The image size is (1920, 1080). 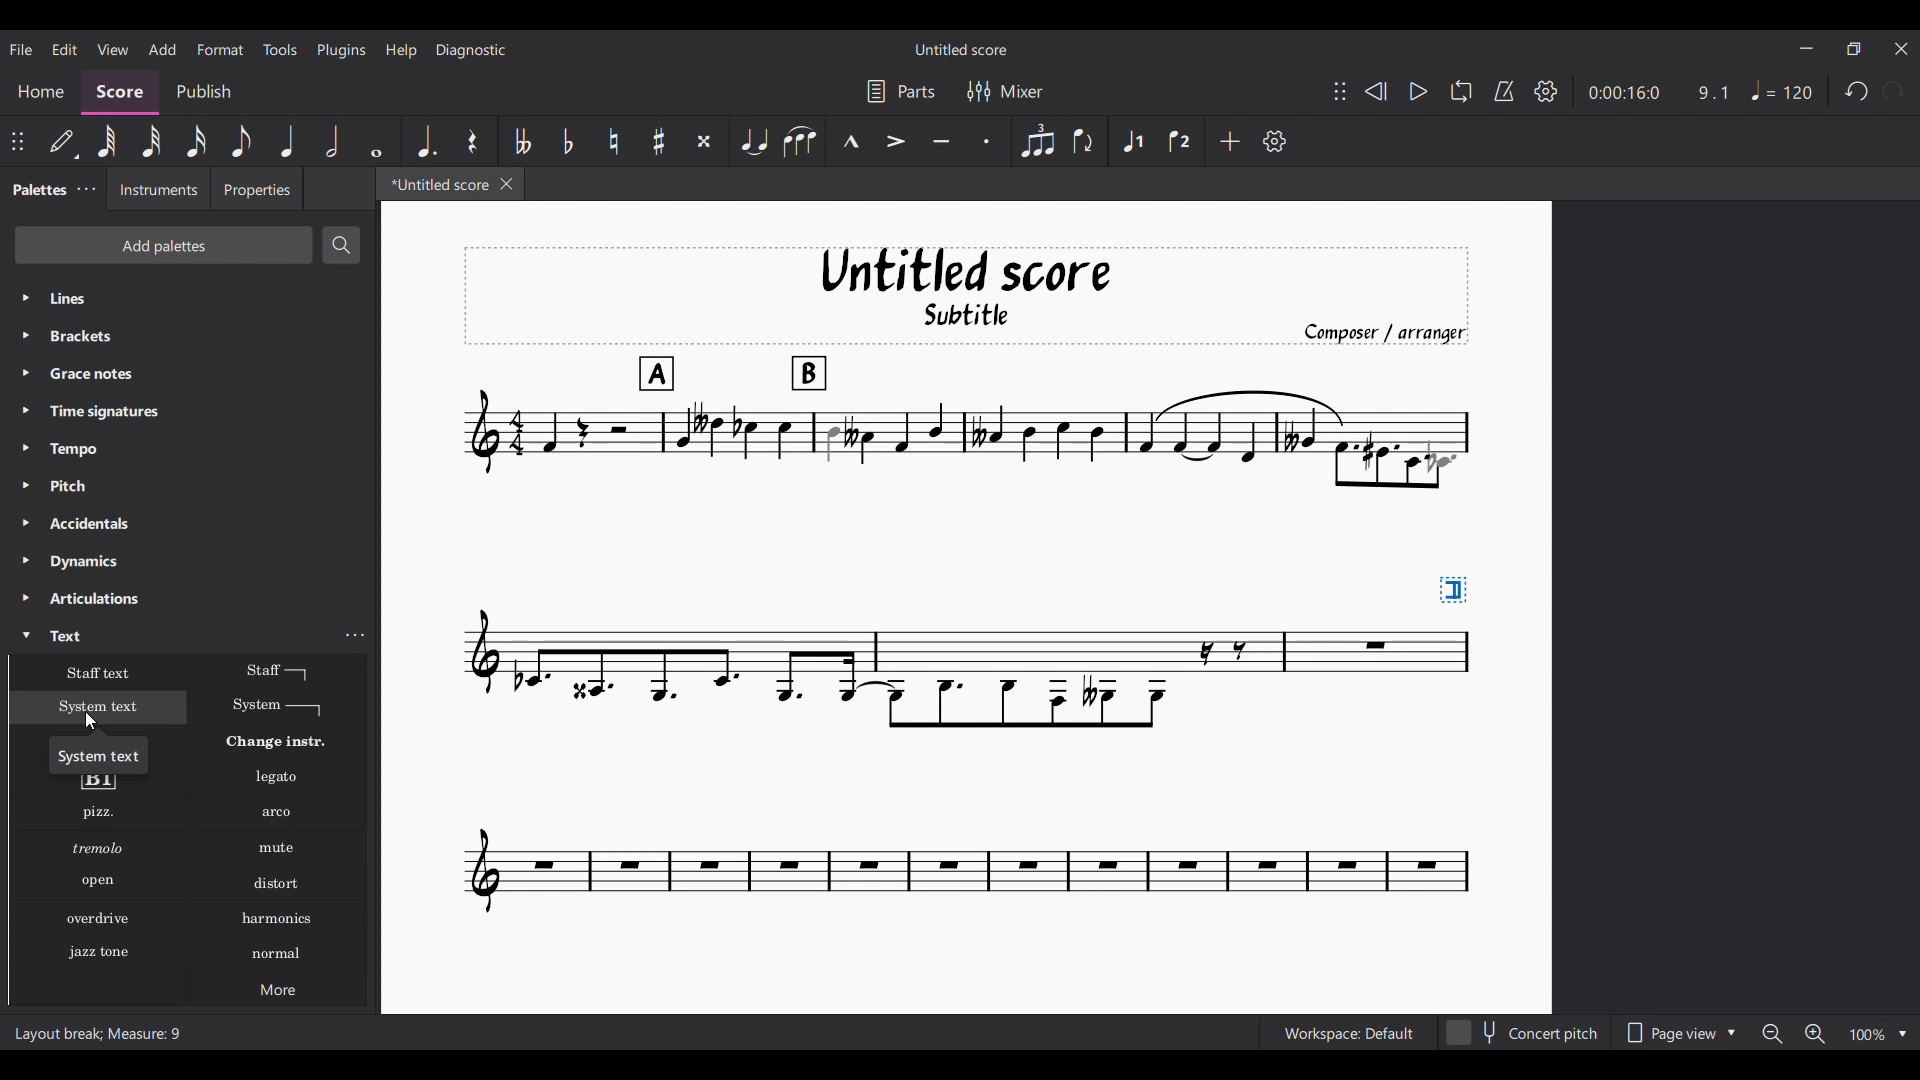 What do you see at coordinates (171, 634) in the screenshot?
I see `Text, highlighted by cursor` at bounding box center [171, 634].